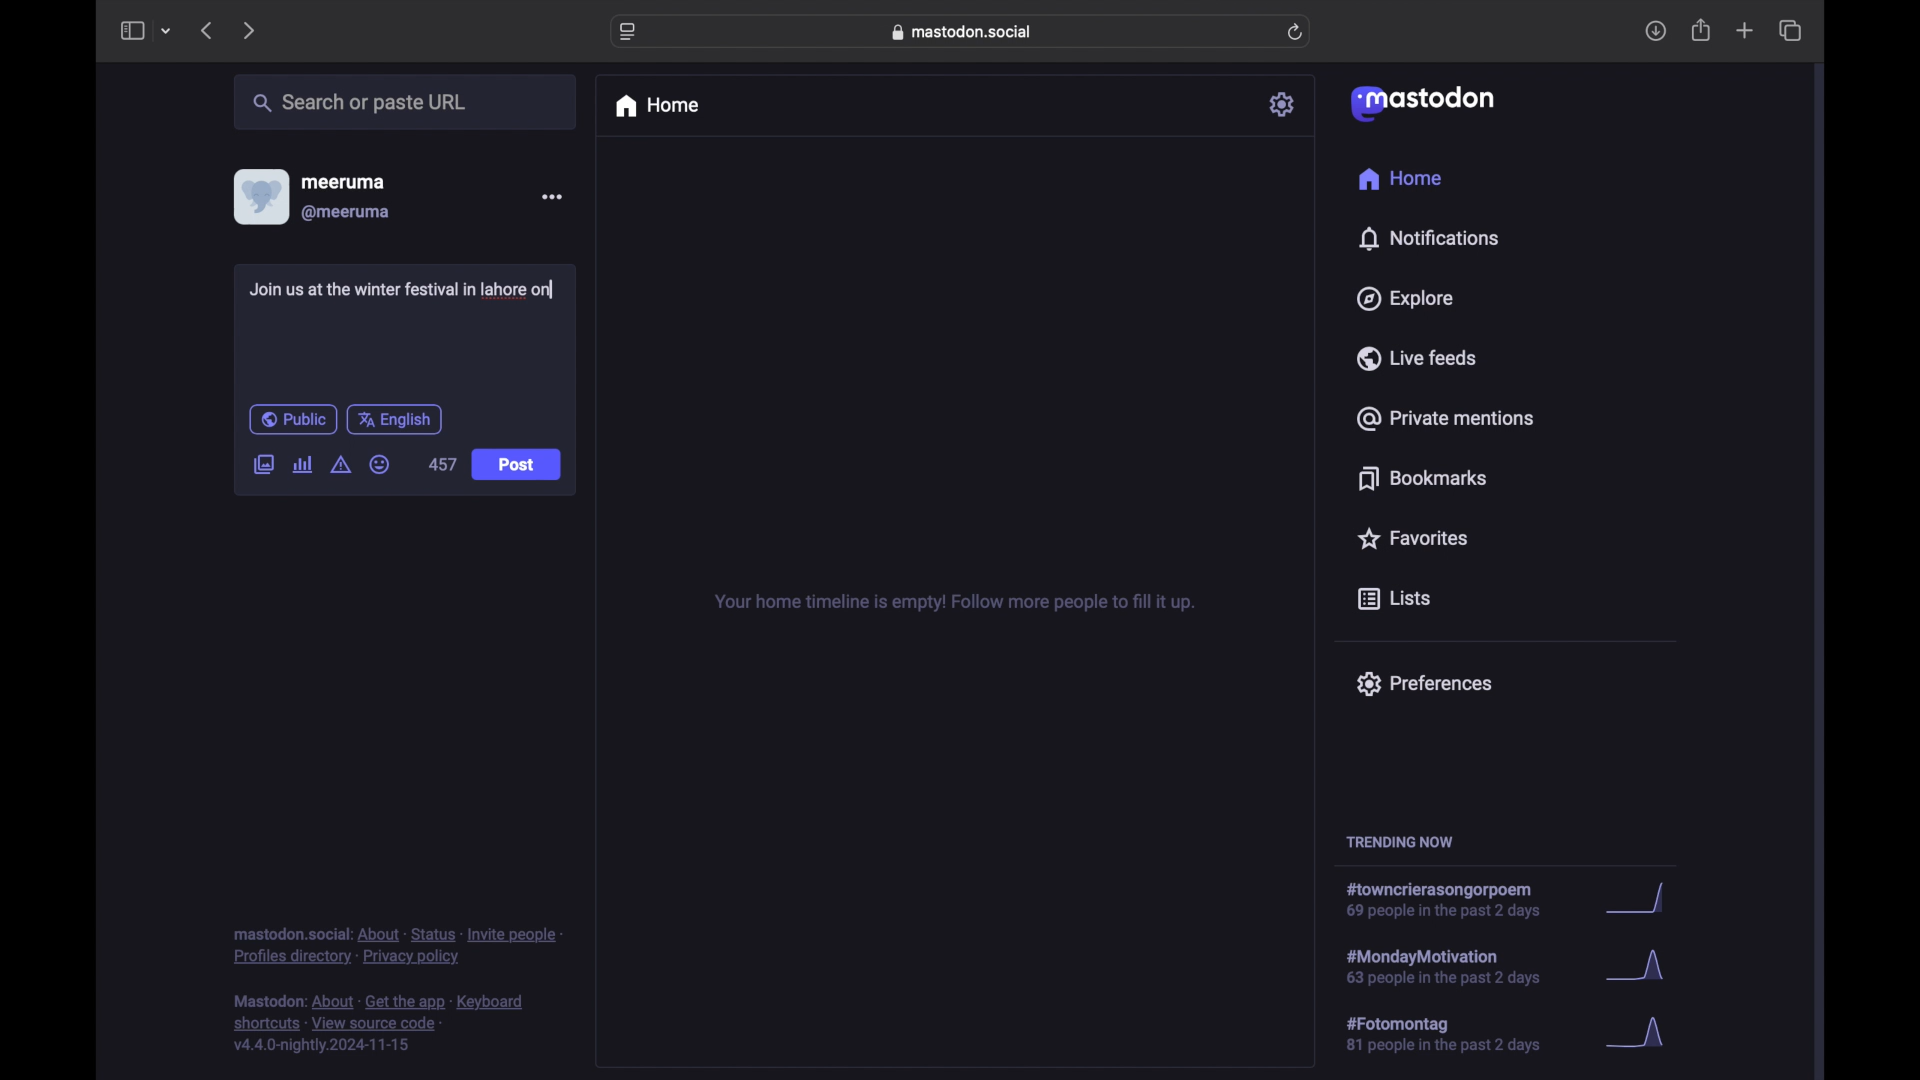  I want to click on footnote, so click(382, 1024).